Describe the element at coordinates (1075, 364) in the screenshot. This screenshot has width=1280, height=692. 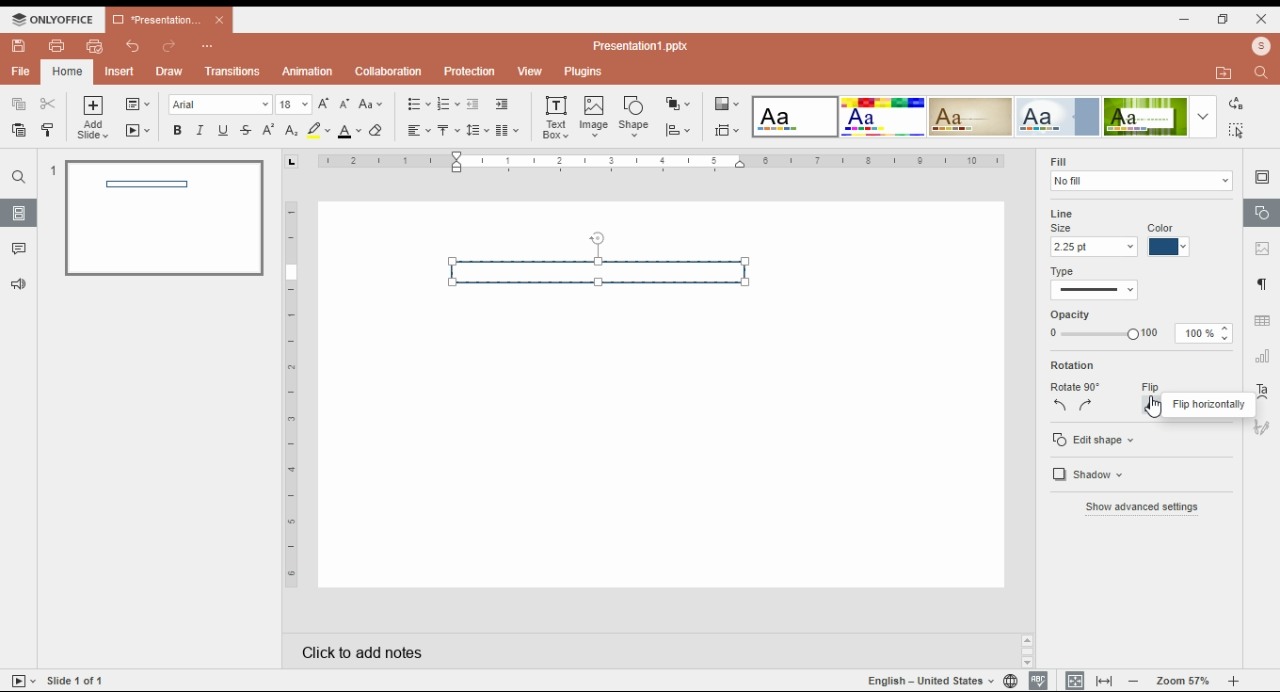
I see `rotation` at that location.